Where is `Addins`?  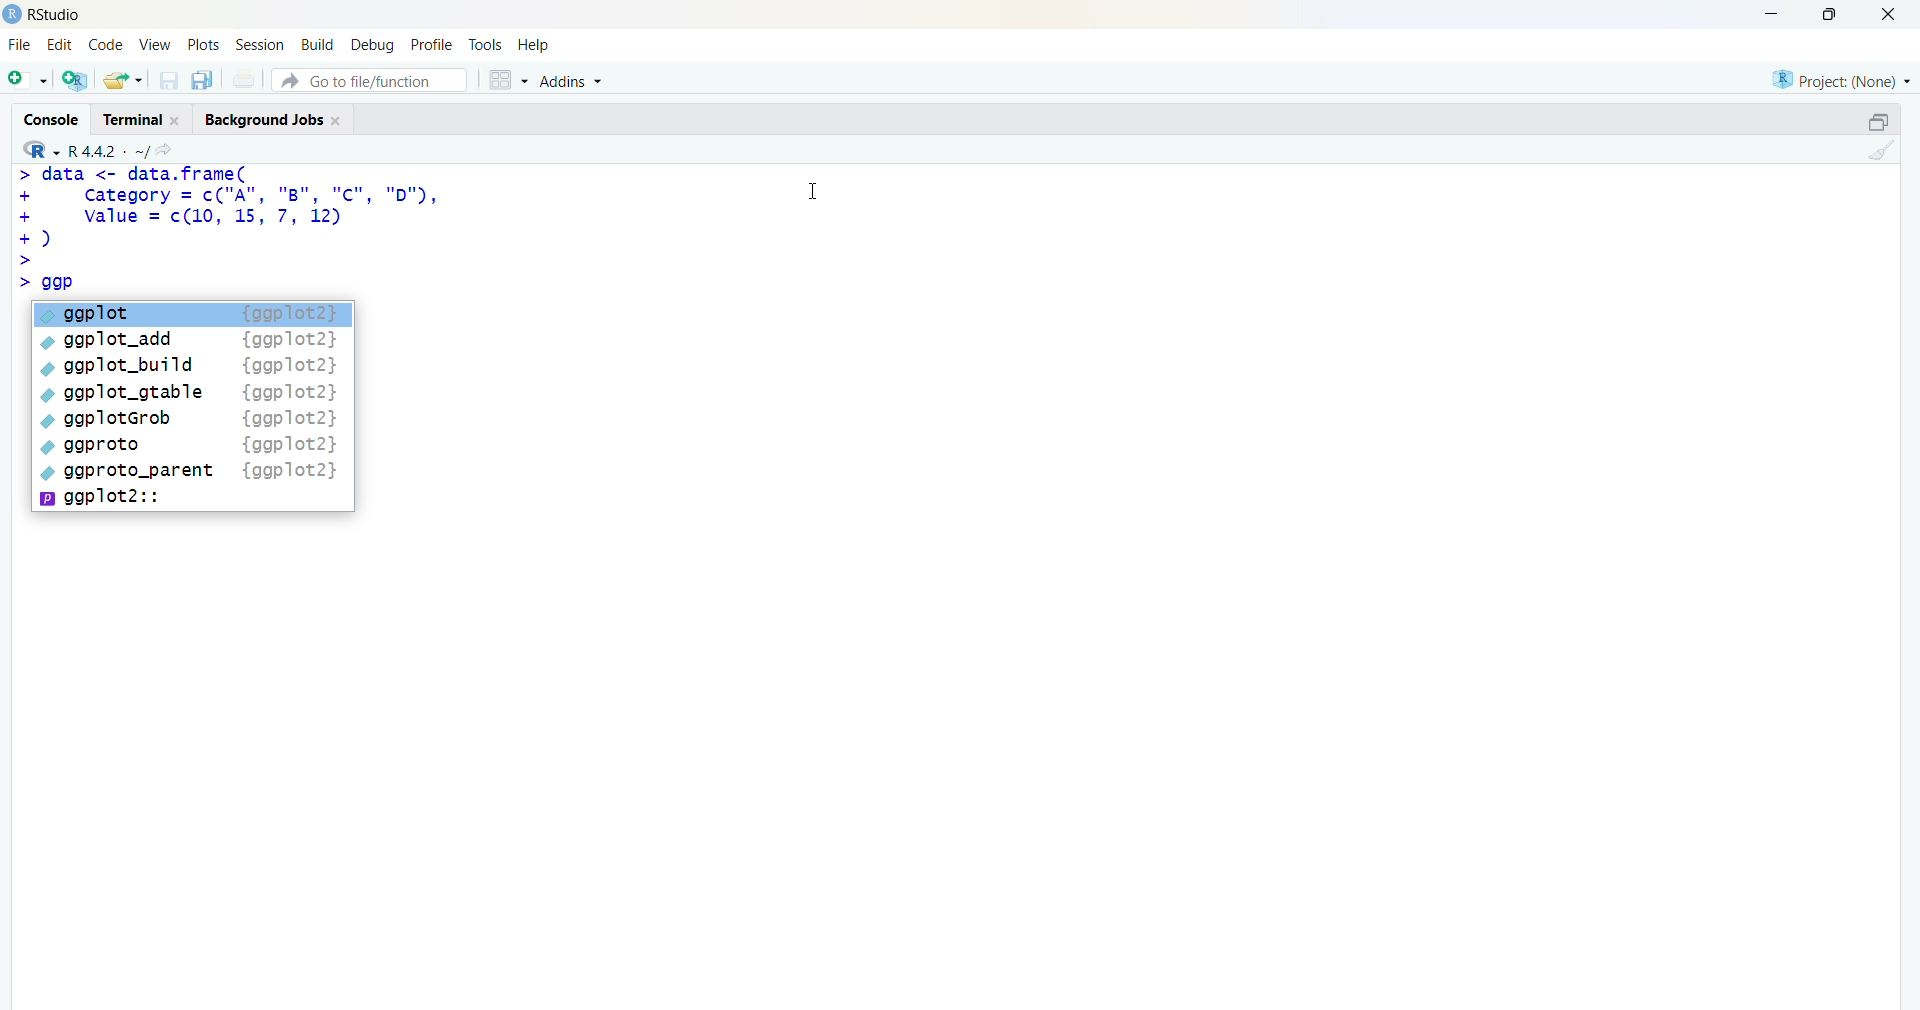 Addins is located at coordinates (575, 82).